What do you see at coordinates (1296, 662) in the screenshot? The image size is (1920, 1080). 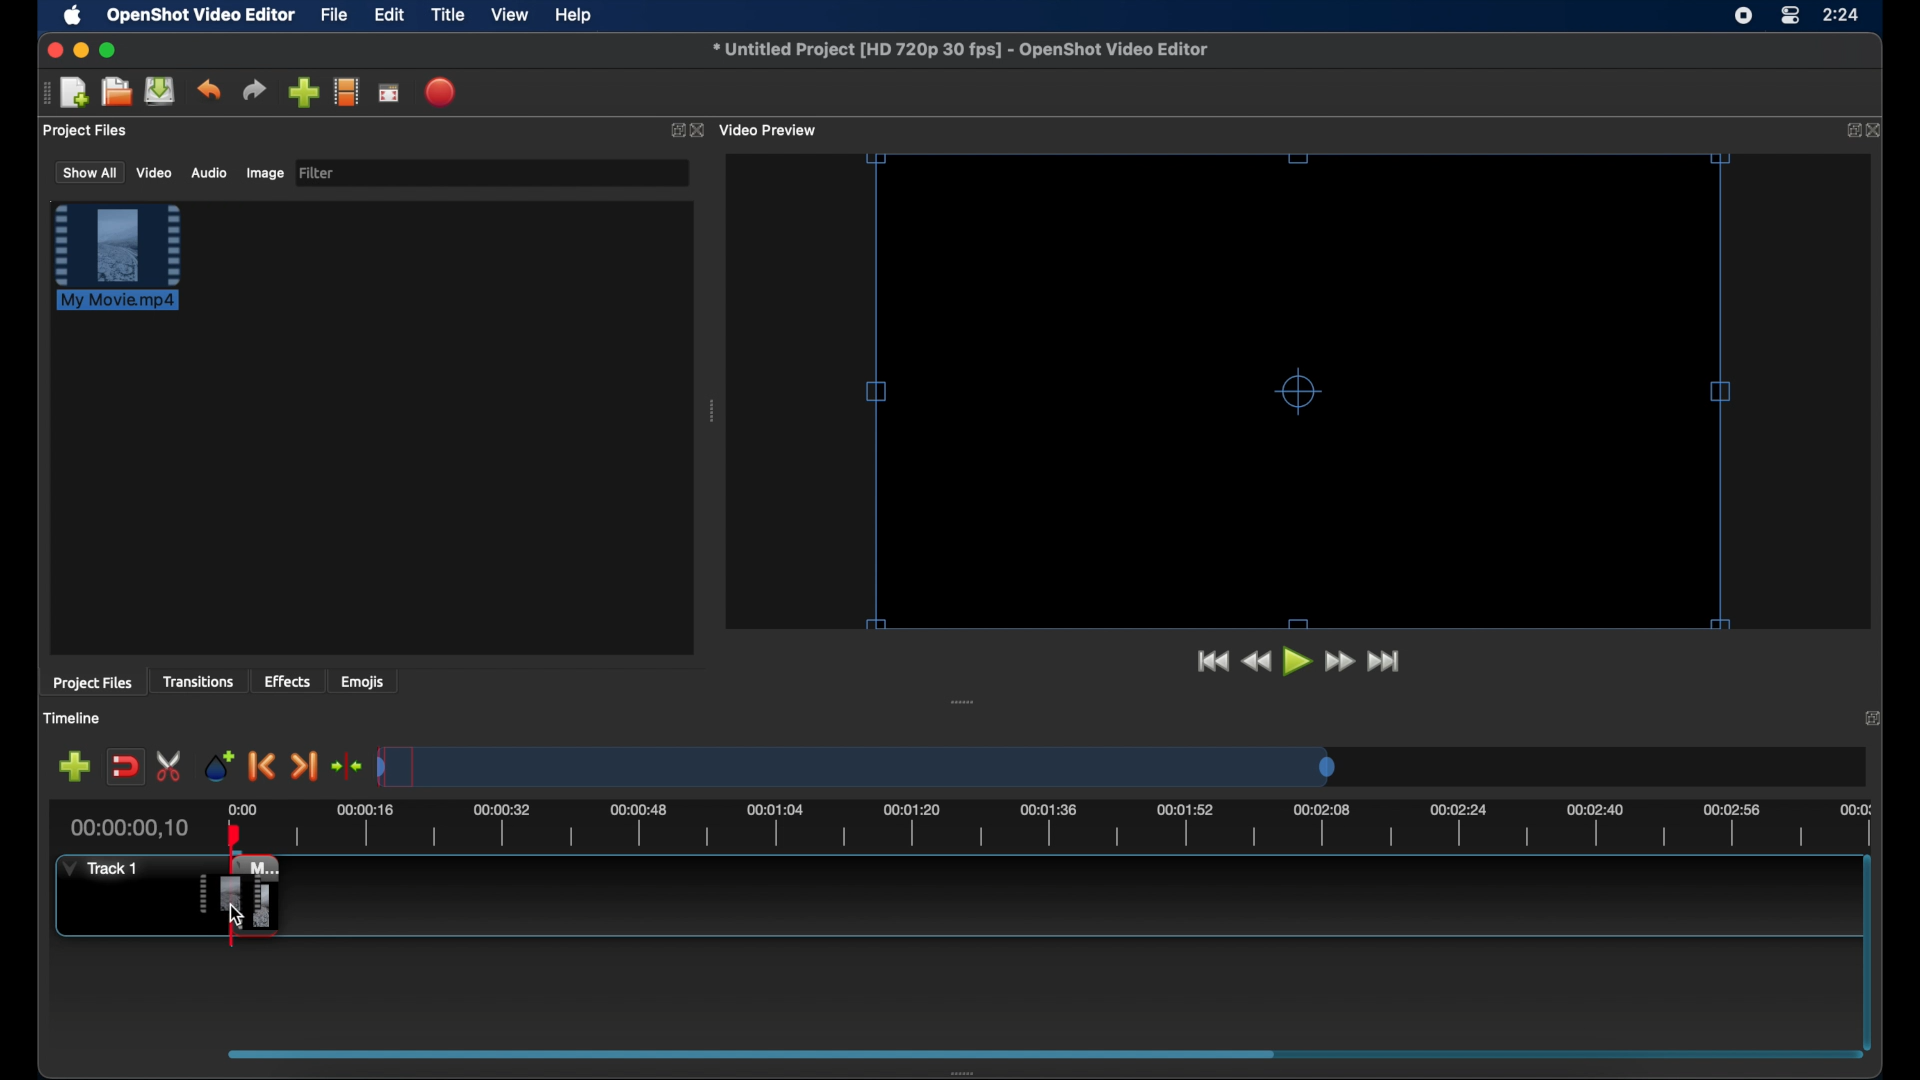 I see `play button` at bounding box center [1296, 662].